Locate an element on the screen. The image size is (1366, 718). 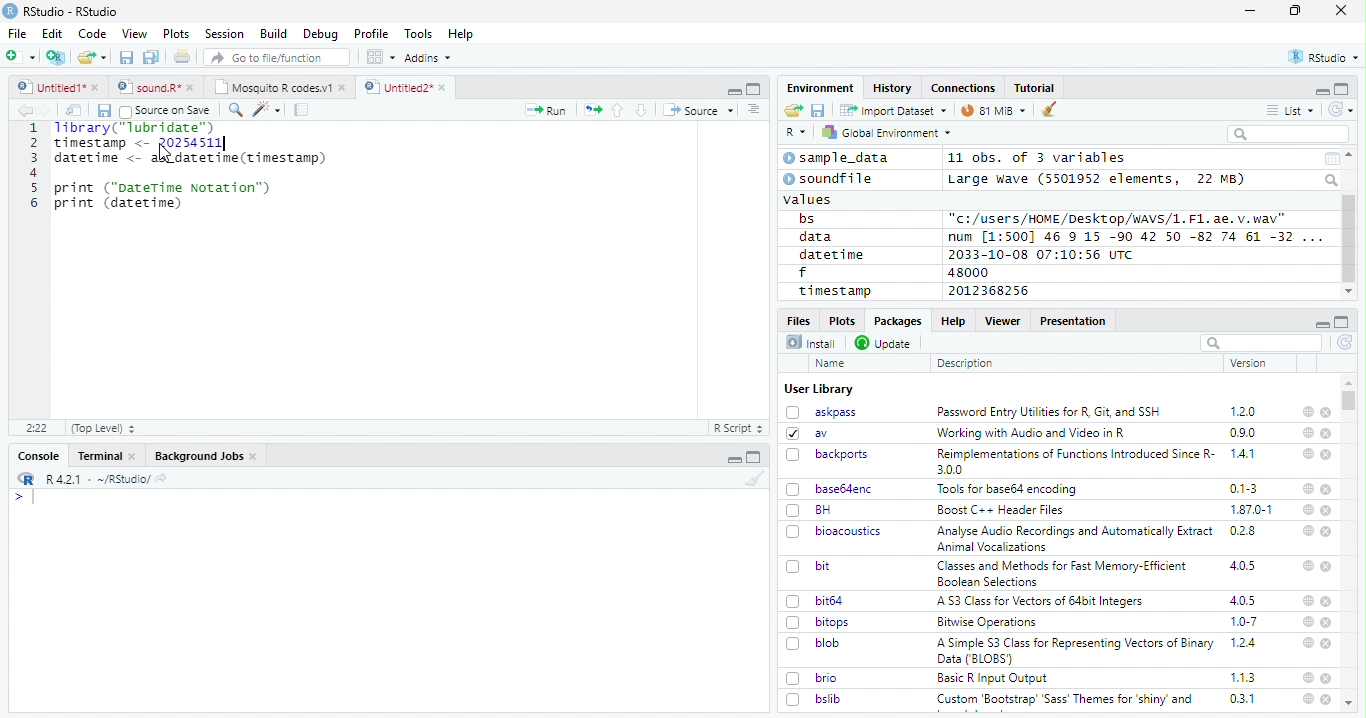
‘Working with Audio and Video inR is located at coordinates (1033, 433).